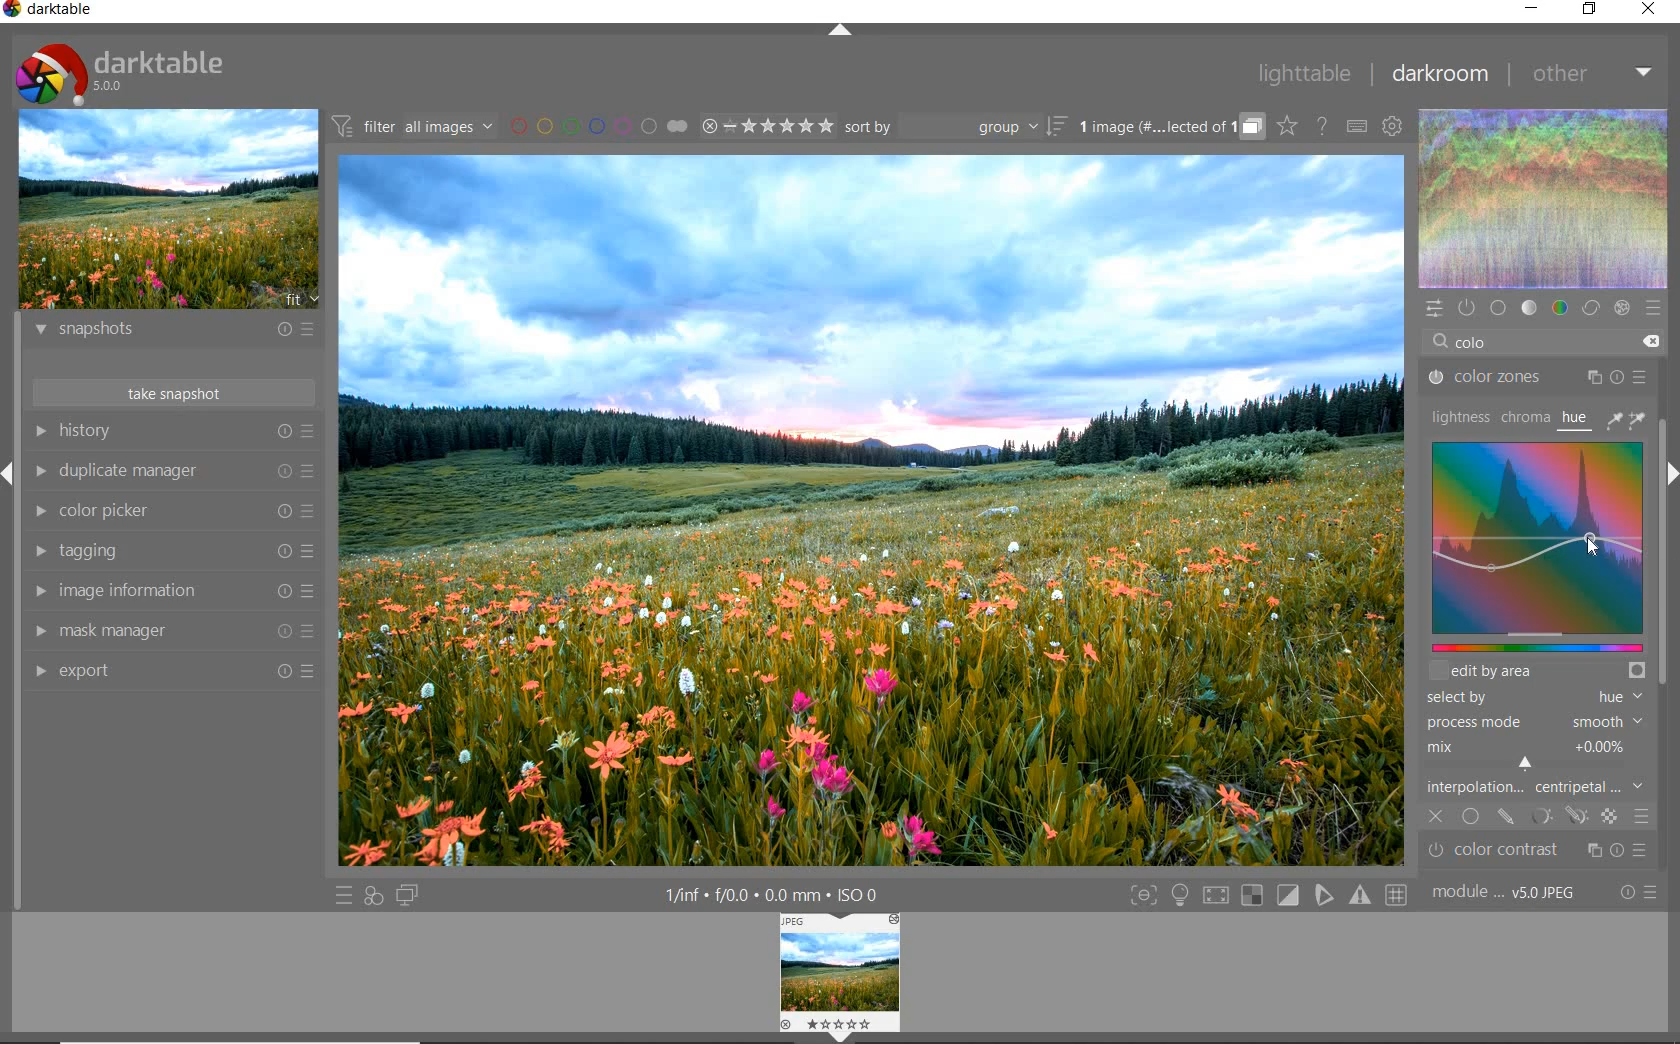  What do you see at coordinates (1535, 647) in the screenshot?
I see `slider` at bounding box center [1535, 647].